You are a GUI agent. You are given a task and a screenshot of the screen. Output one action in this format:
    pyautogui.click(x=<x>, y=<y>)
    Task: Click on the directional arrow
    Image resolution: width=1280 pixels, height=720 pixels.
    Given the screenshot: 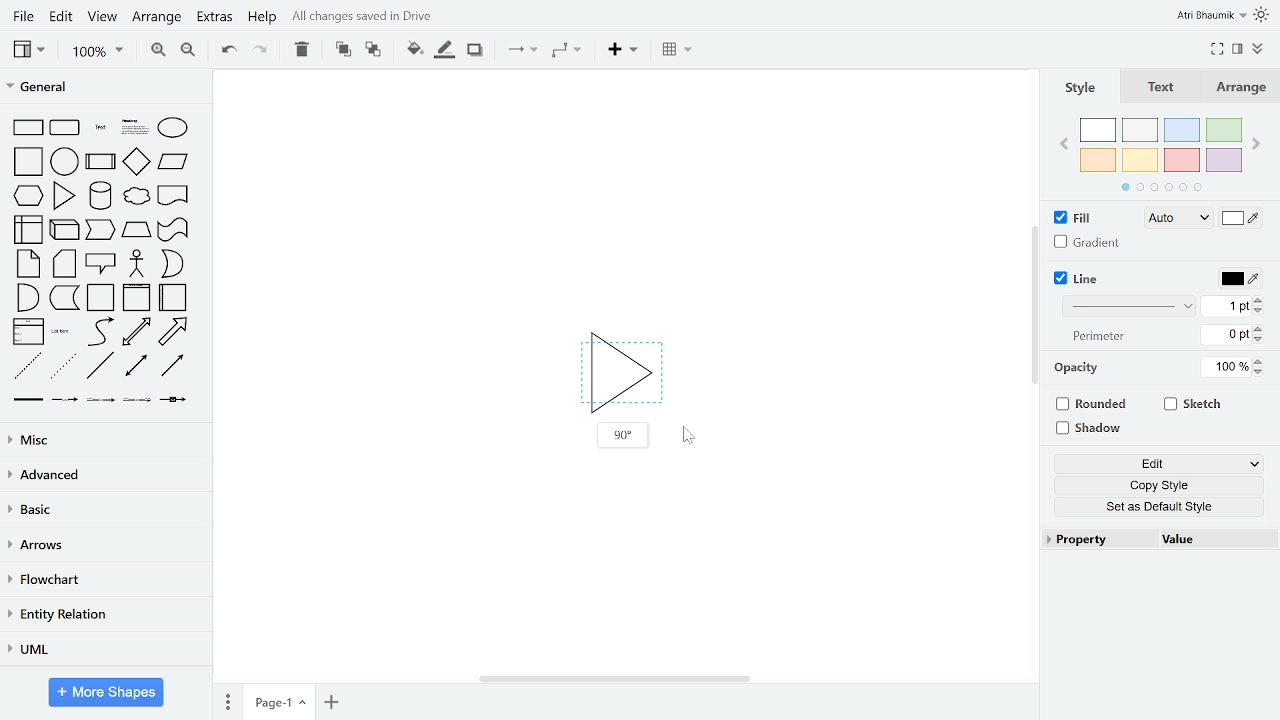 What is the action you would take?
    pyautogui.click(x=173, y=367)
    